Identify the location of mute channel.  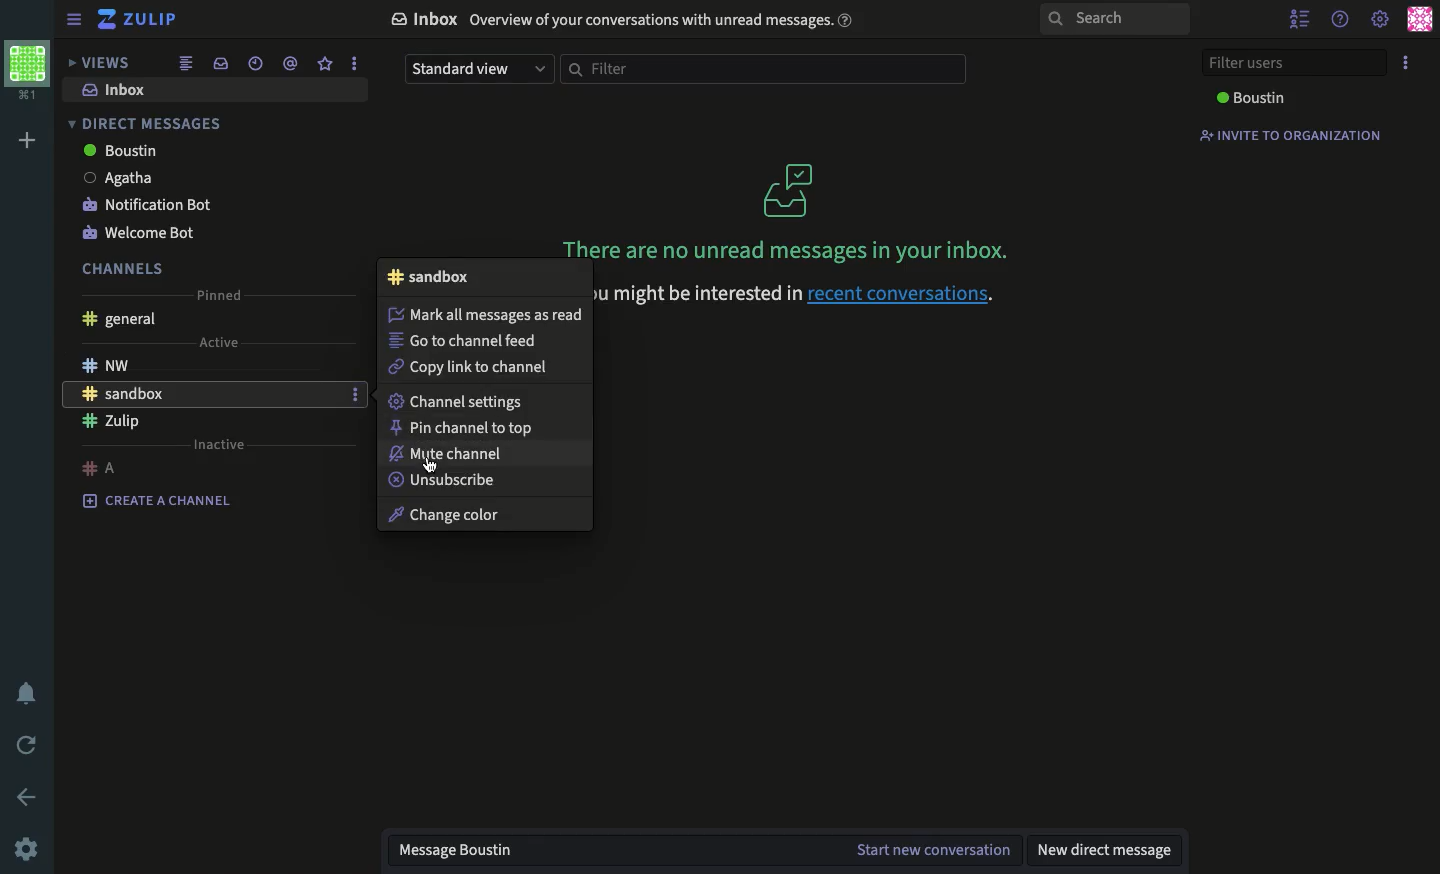
(451, 454).